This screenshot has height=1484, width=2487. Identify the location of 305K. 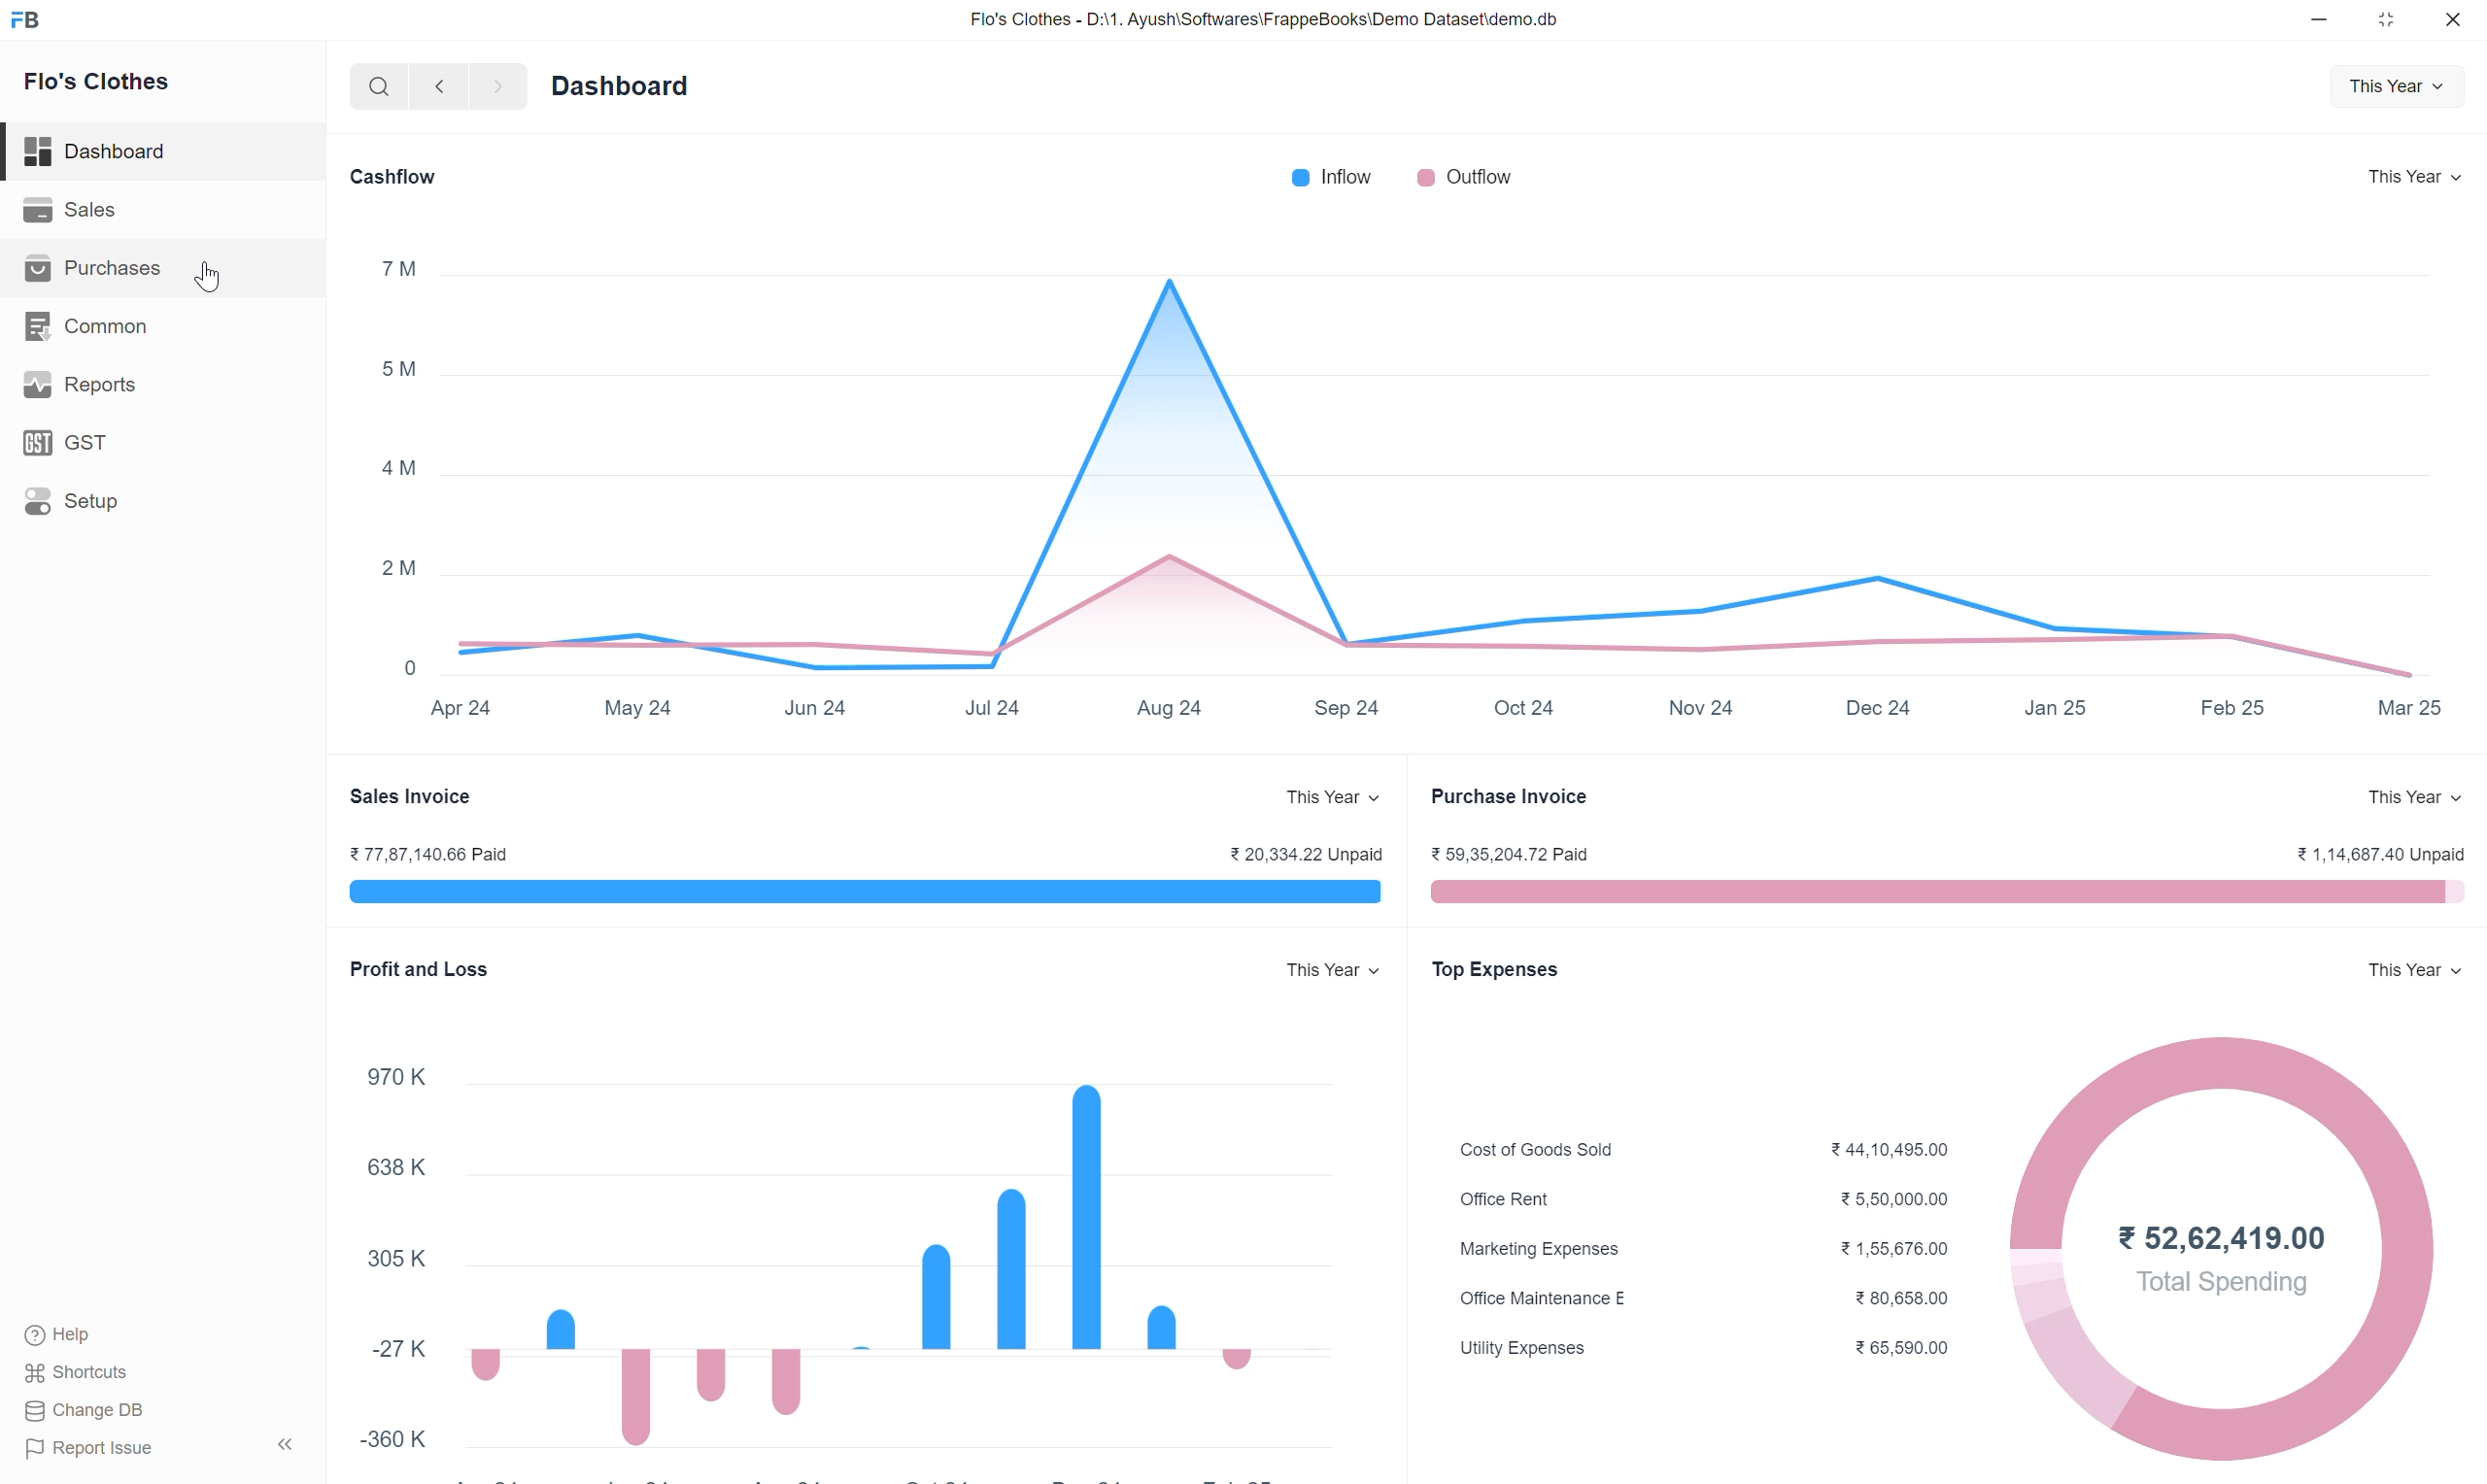
(396, 1257).